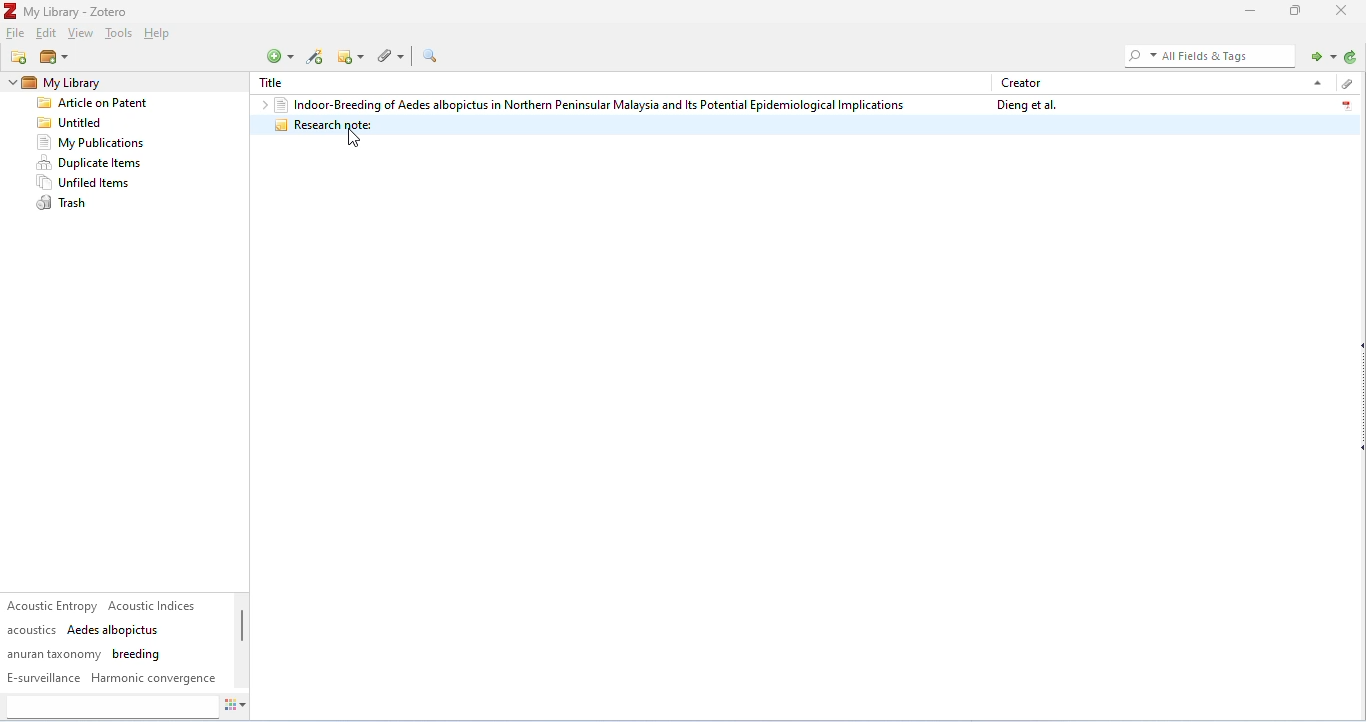 Image resolution: width=1366 pixels, height=722 pixels. What do you see at coordinates (260, 104) in the screenshot?
I see `drop down` at bounding box center [260, 104].